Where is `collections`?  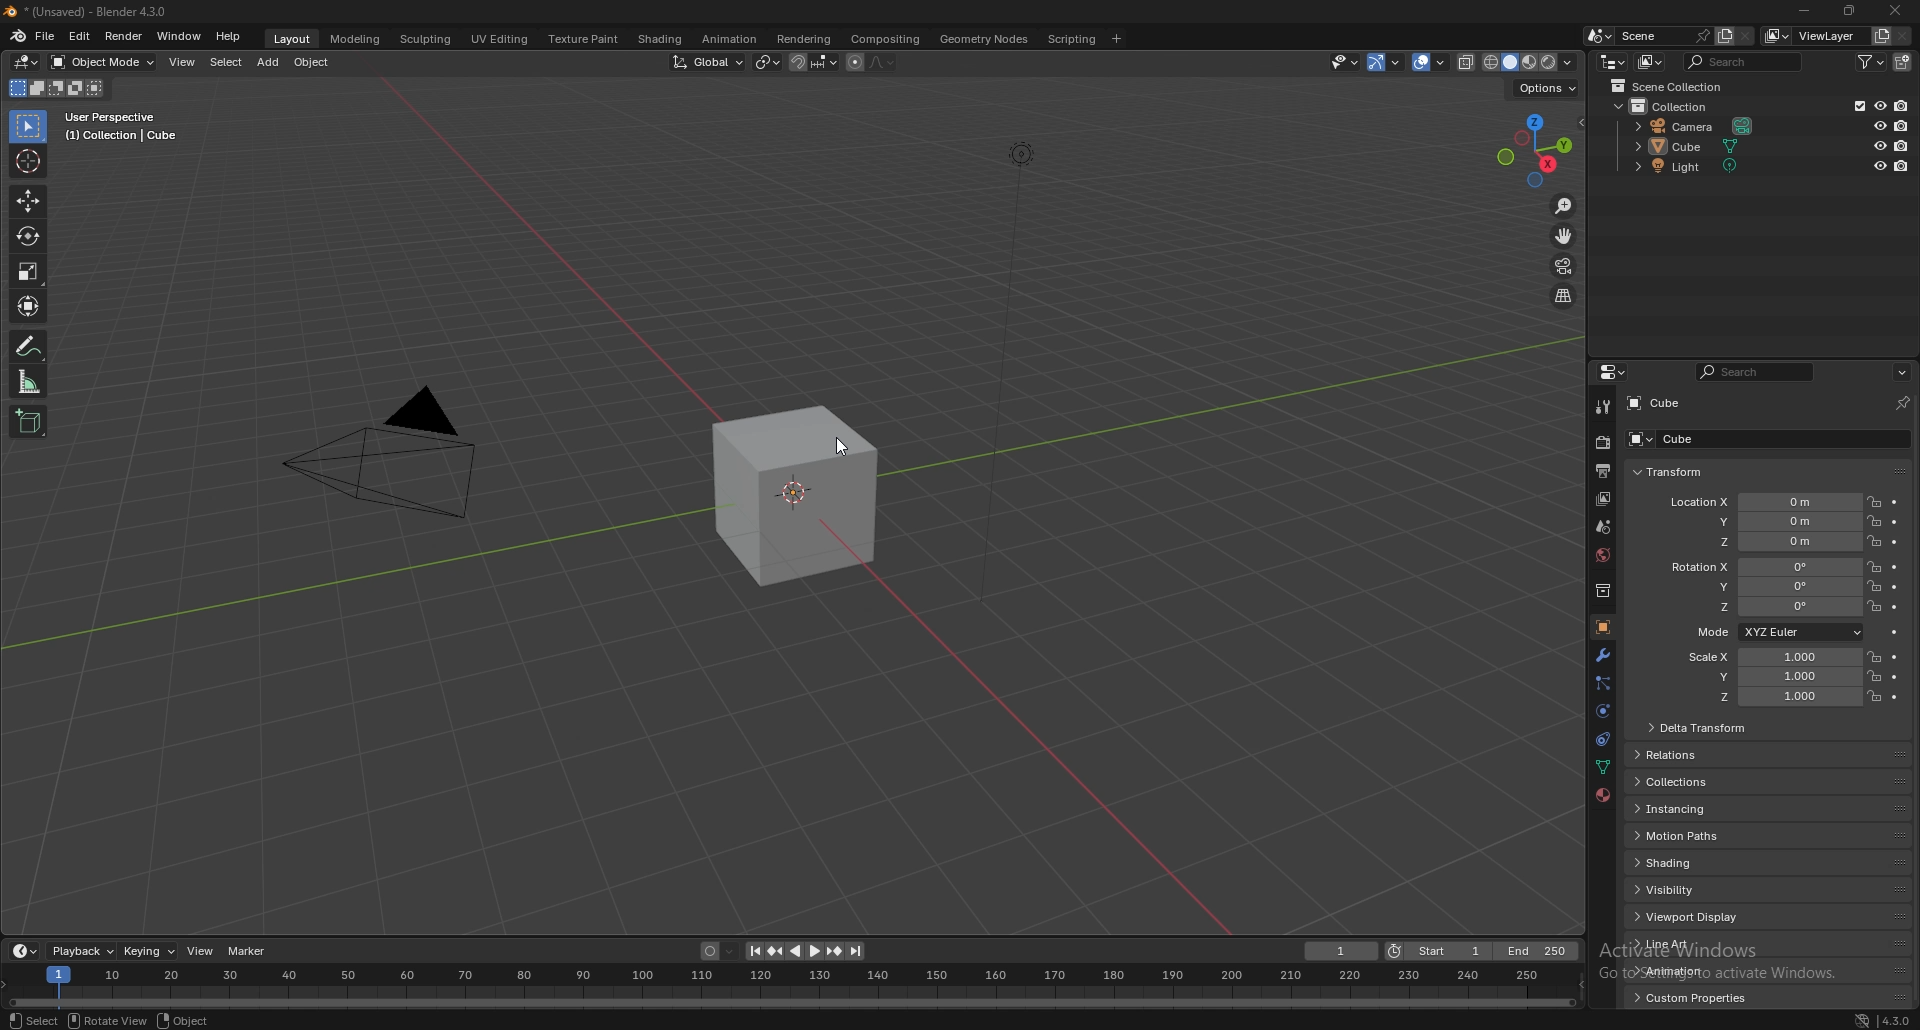
collections is located at coordinates (1682, 783).